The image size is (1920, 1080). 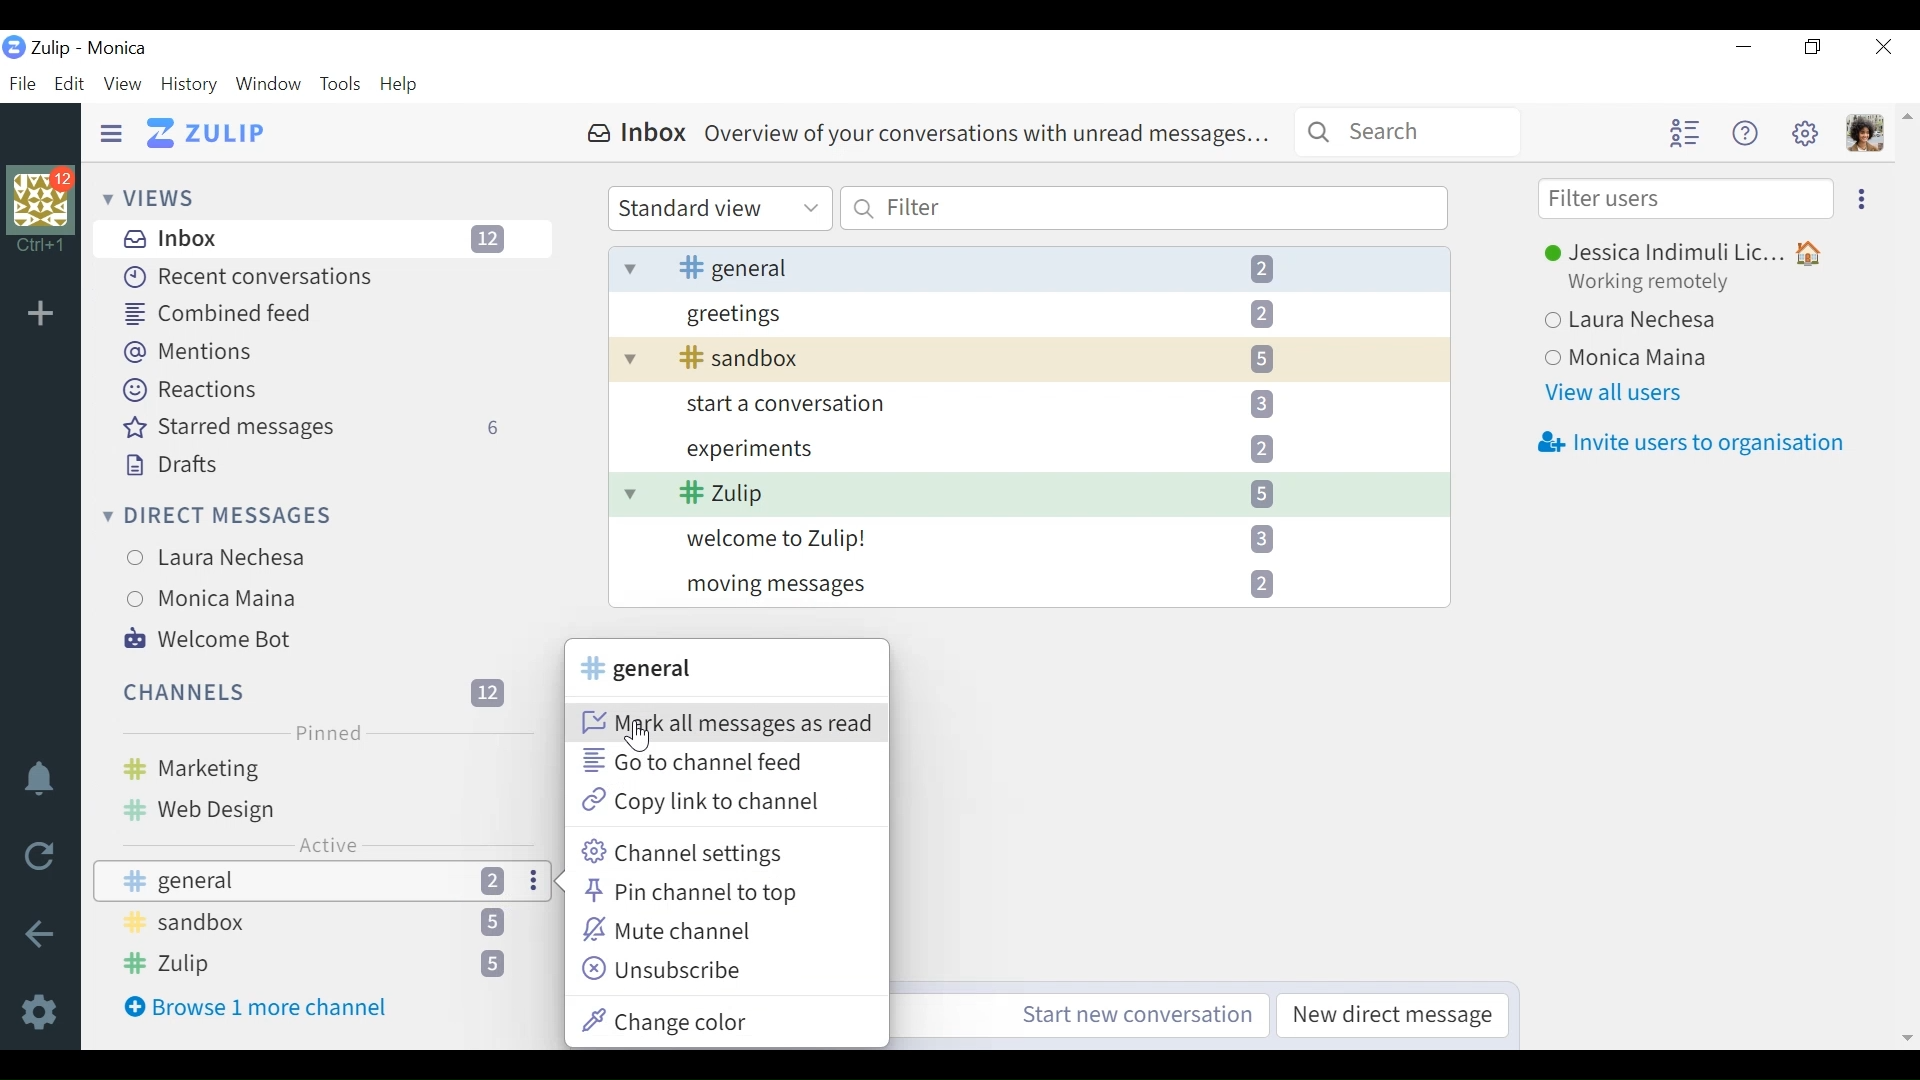 What do you see at coordinates (703, 761) in the screenshot?
I see `Go to channel feed` at bounding box center [703, 761].